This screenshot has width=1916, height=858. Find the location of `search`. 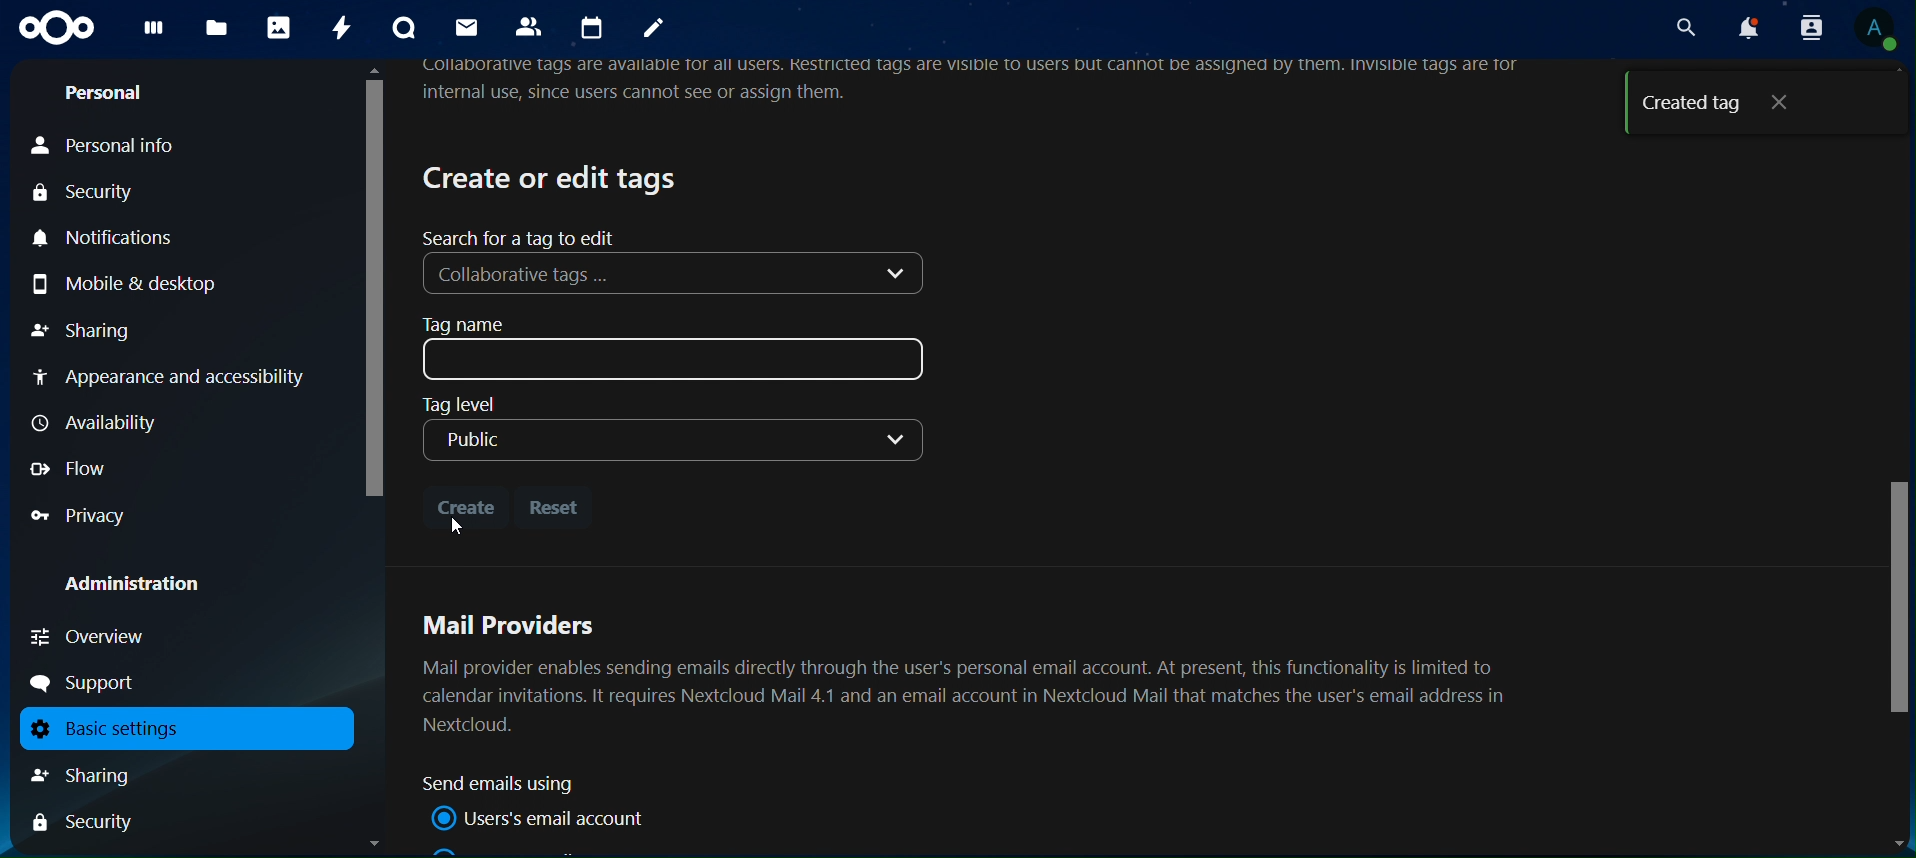

search is located at coordinates (1682, 27).